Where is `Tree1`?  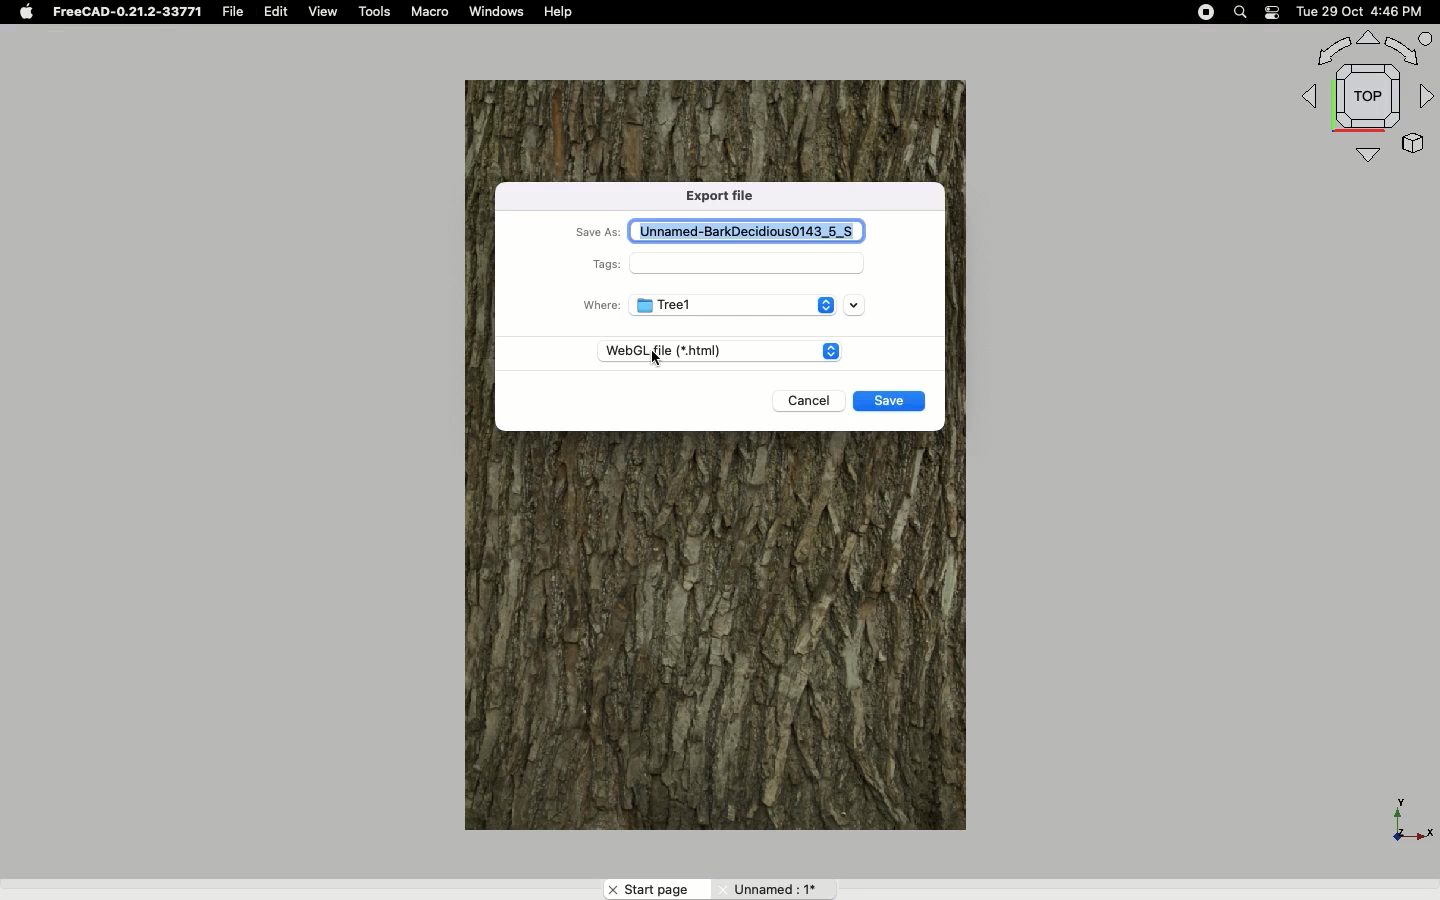 Tree1 is located at coordinates (728, 306).